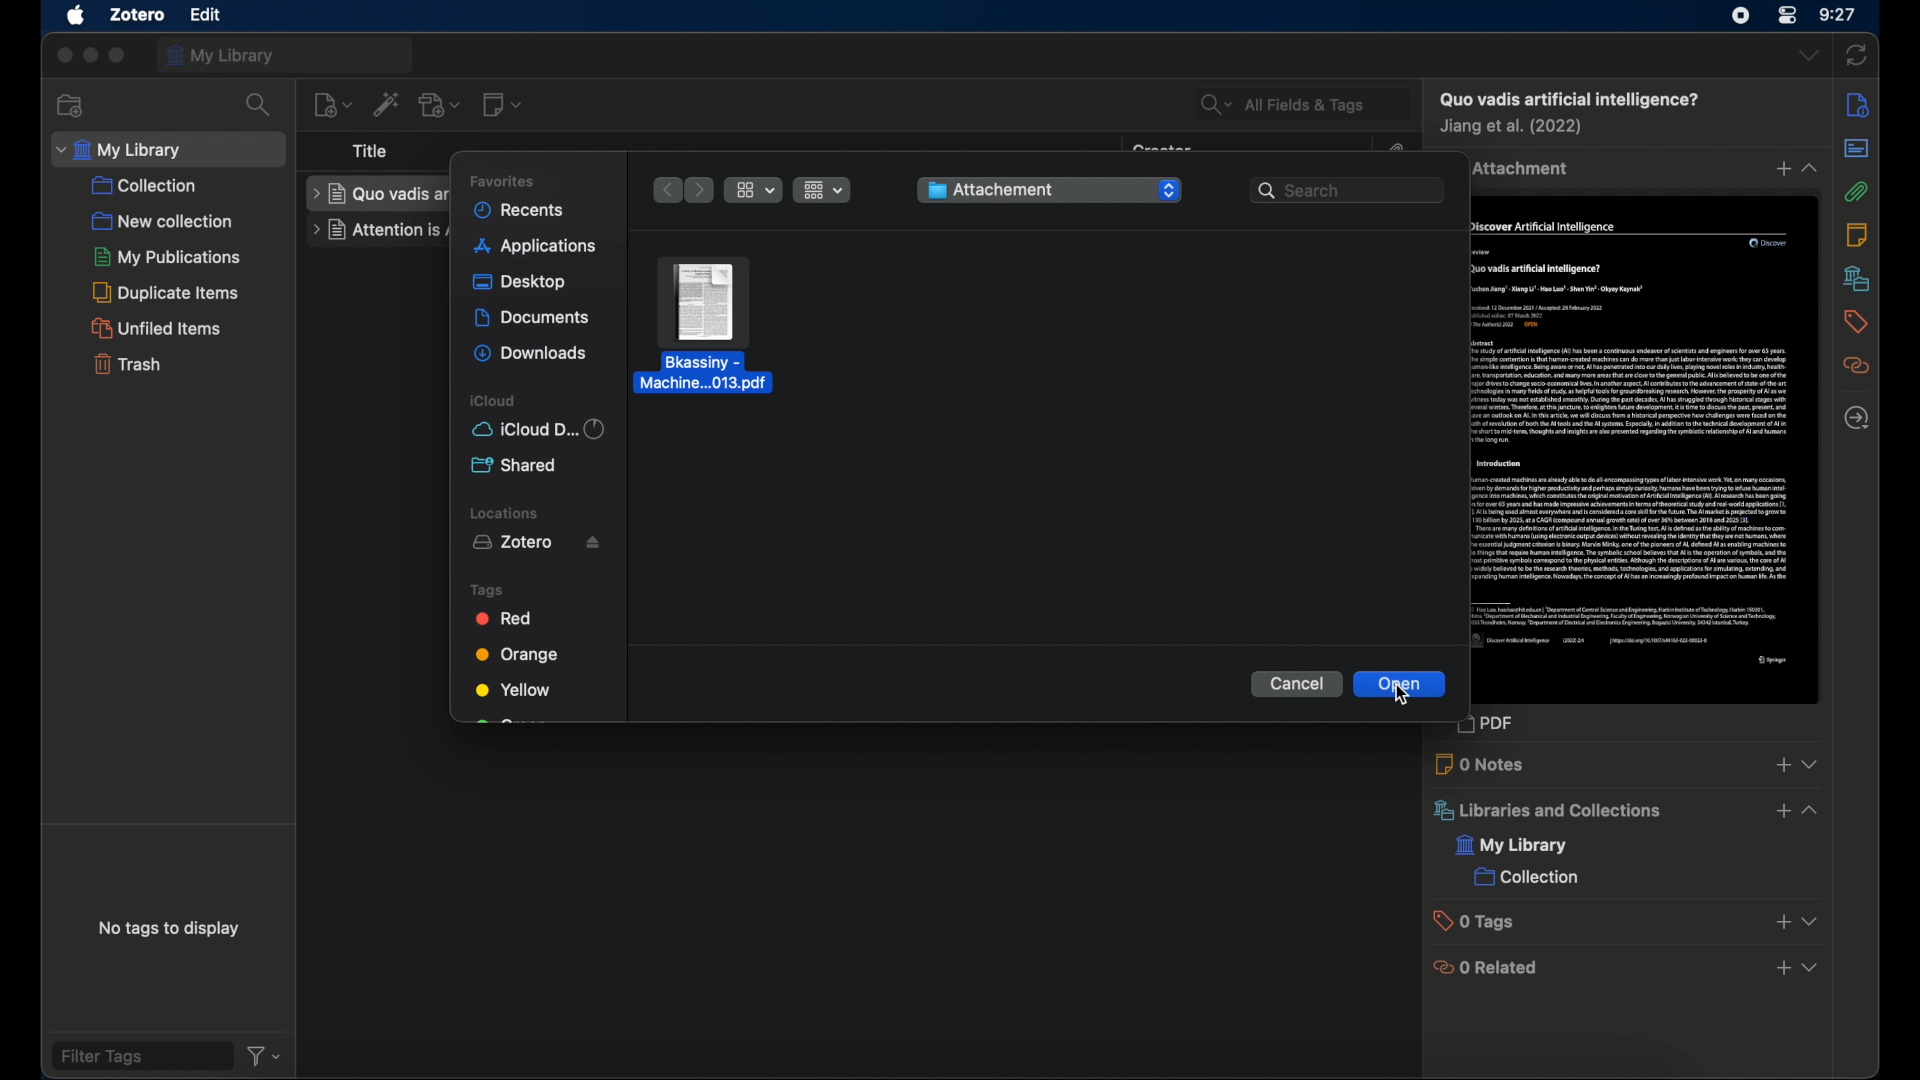 The height and width of the screenshot is (1080, 1920). Describe the element at coordinates (140, 1055) in the screenshot. I see `filter tags field` at that location.